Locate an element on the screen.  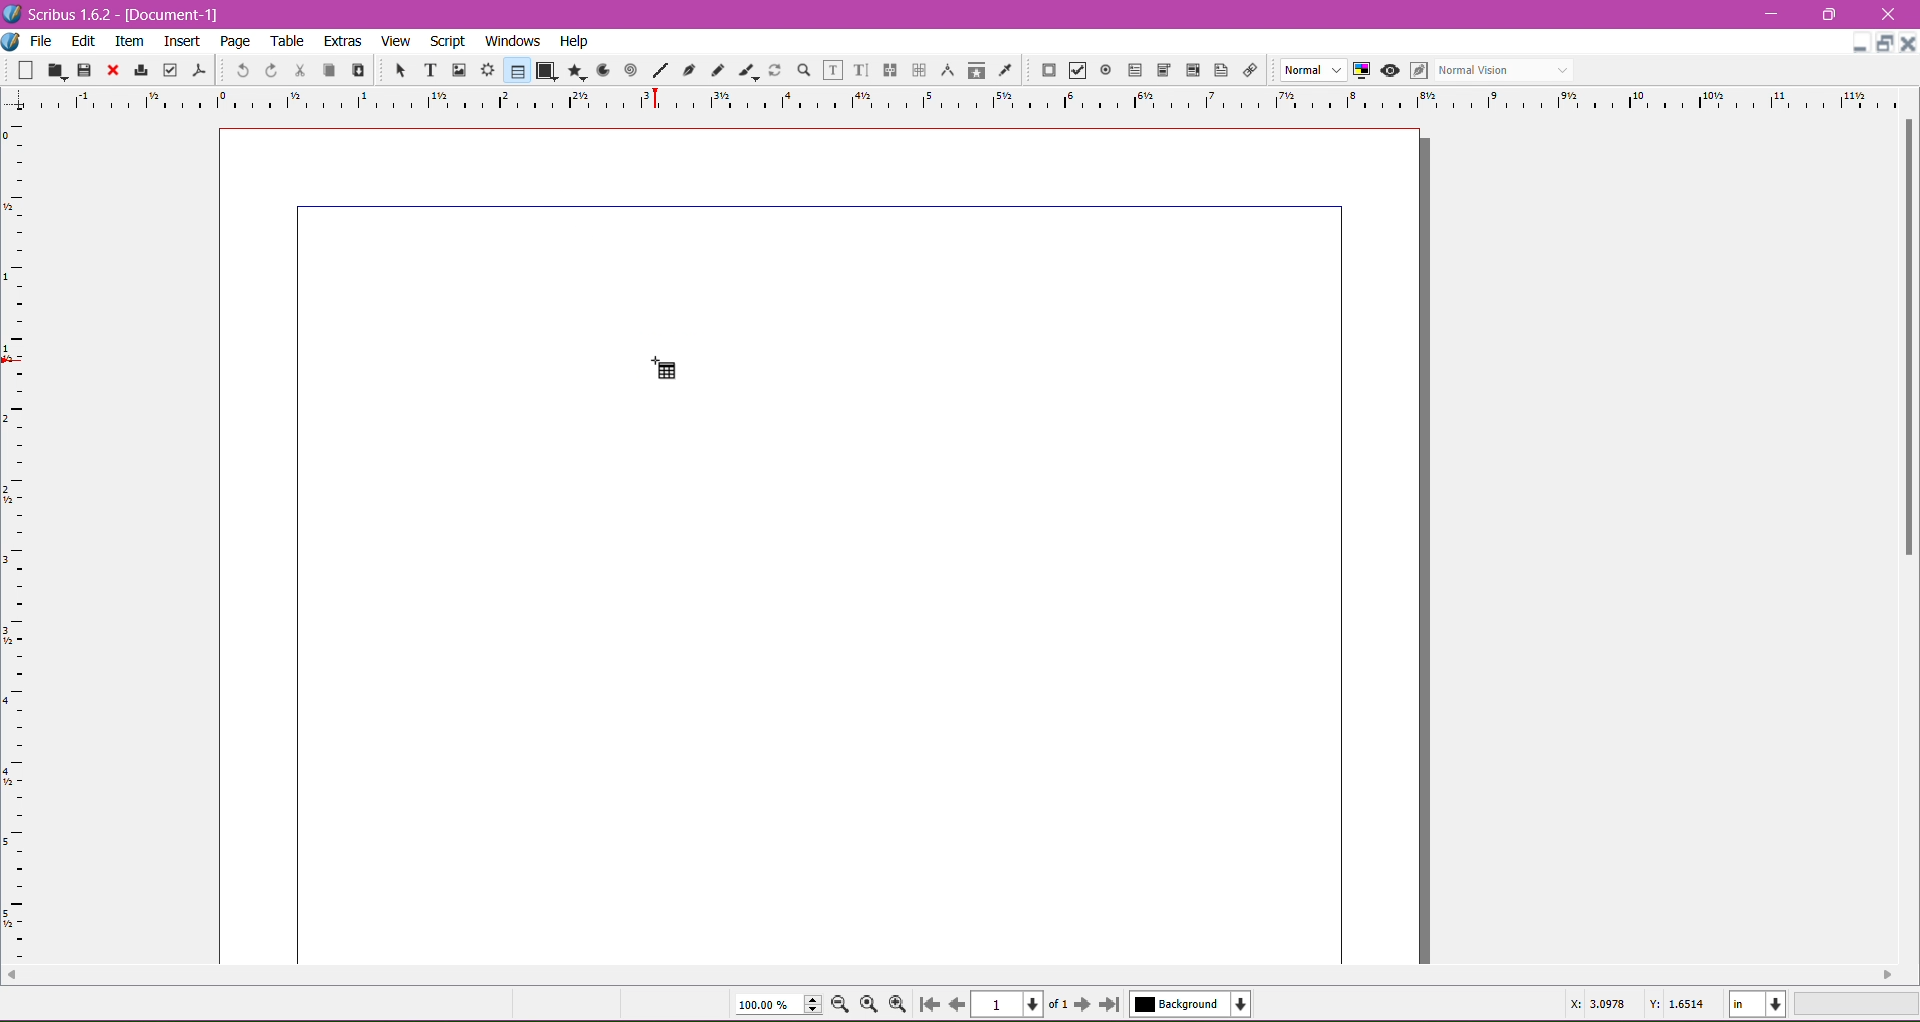
scroll bar is located at coordinates (950, 979).